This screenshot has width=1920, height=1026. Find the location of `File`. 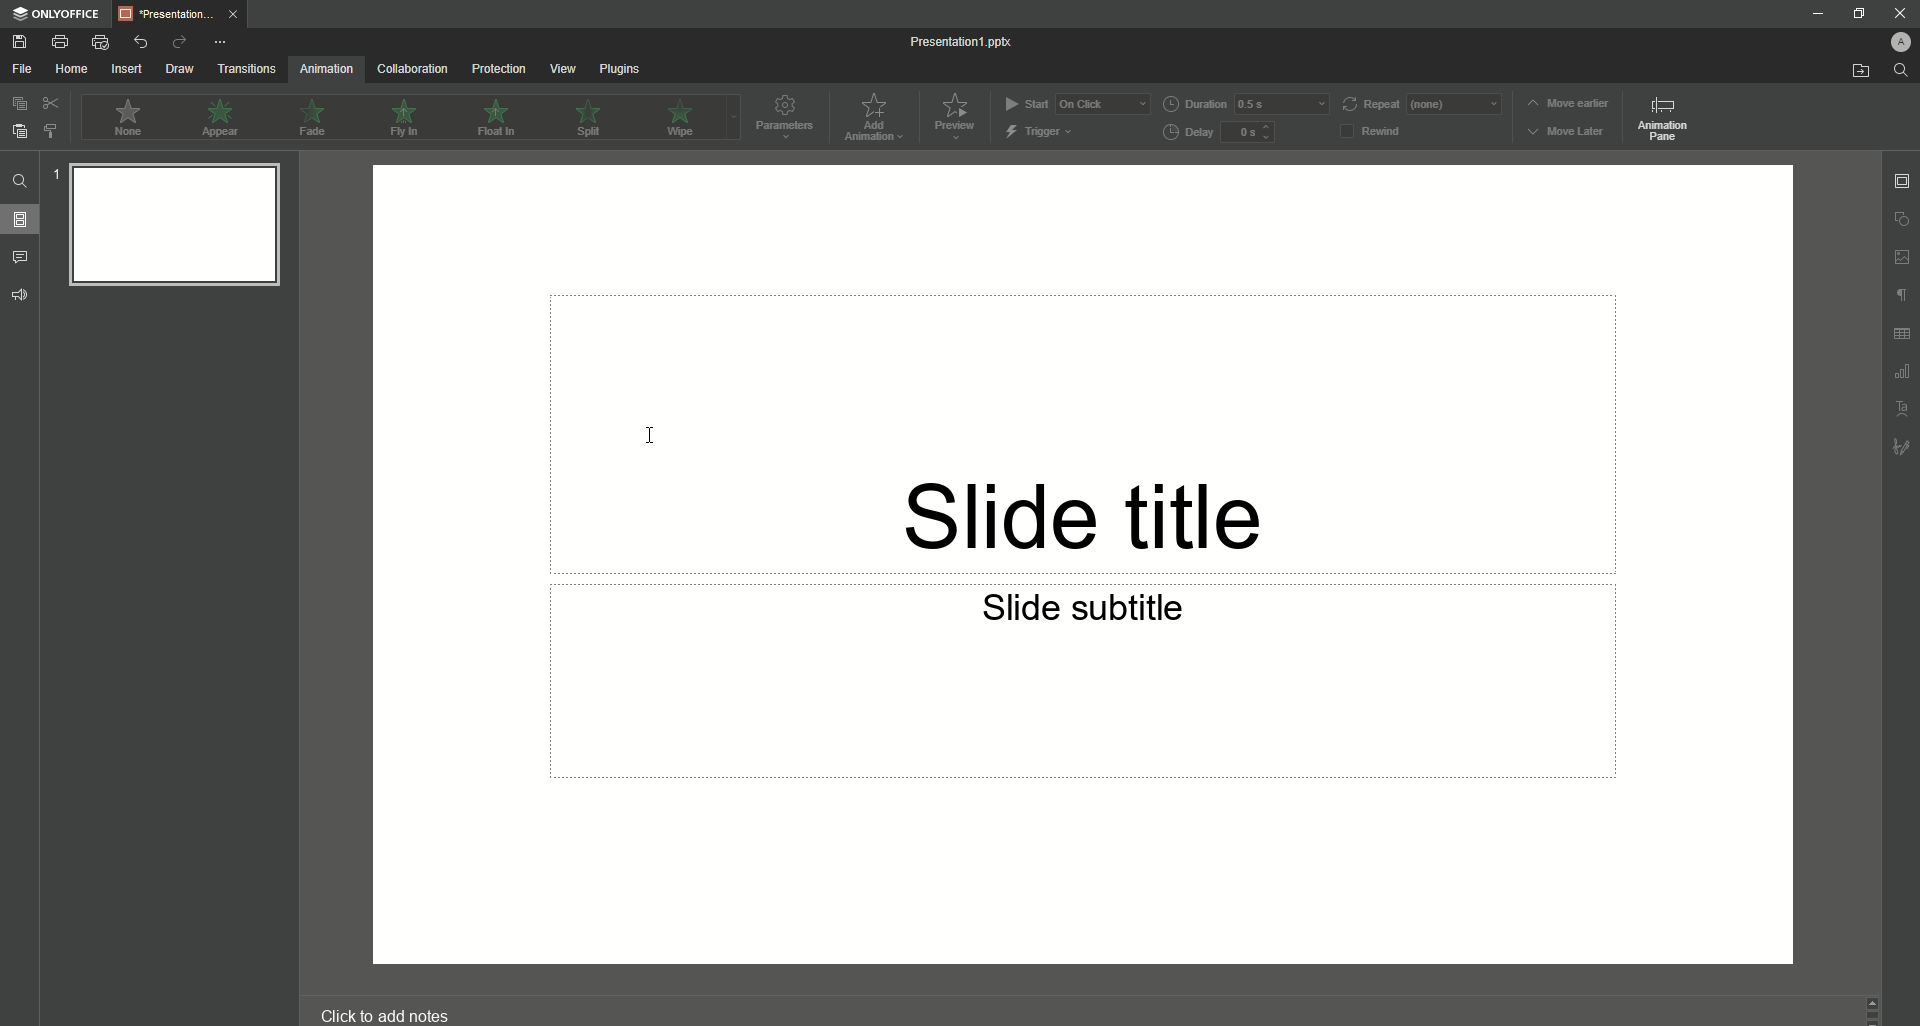

File is located at coordinates (19, 69).